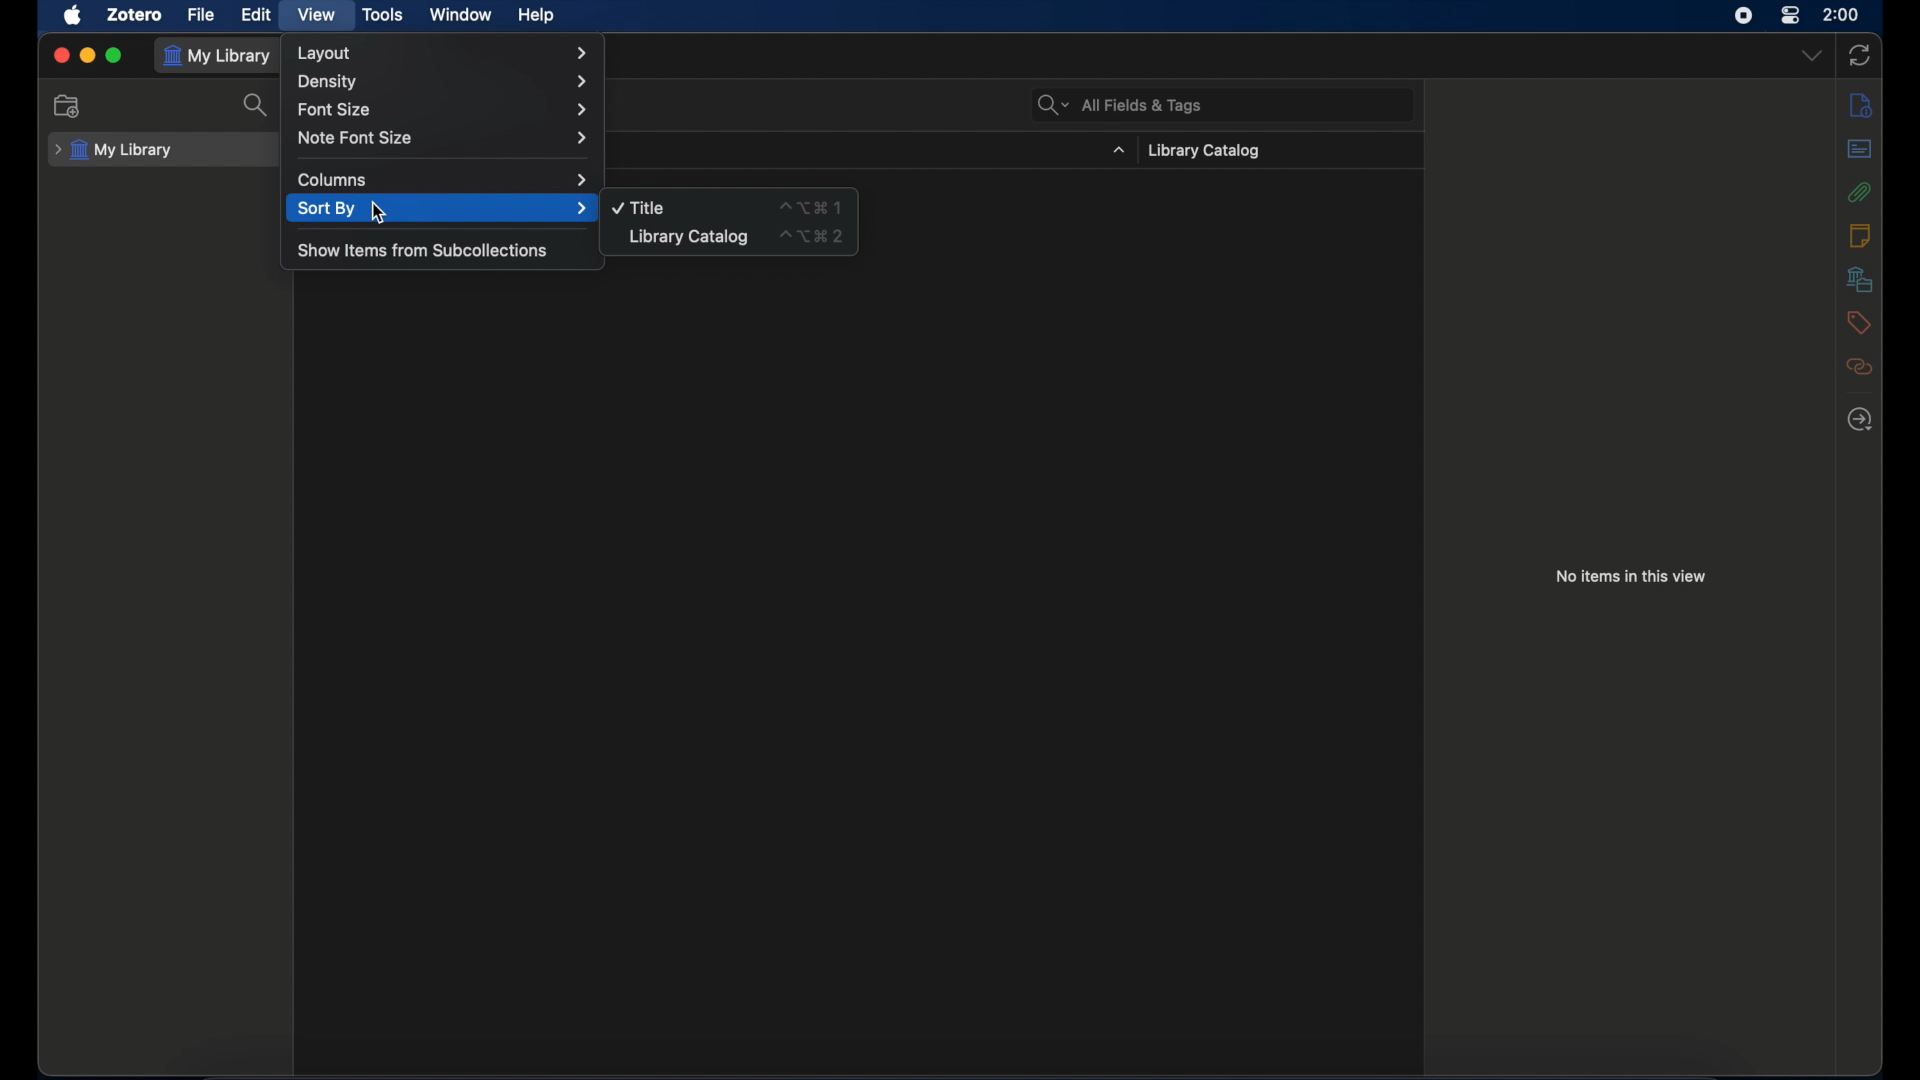 This screenshot has height=1080, width=1920. I want to click on file, so click(202, 15).